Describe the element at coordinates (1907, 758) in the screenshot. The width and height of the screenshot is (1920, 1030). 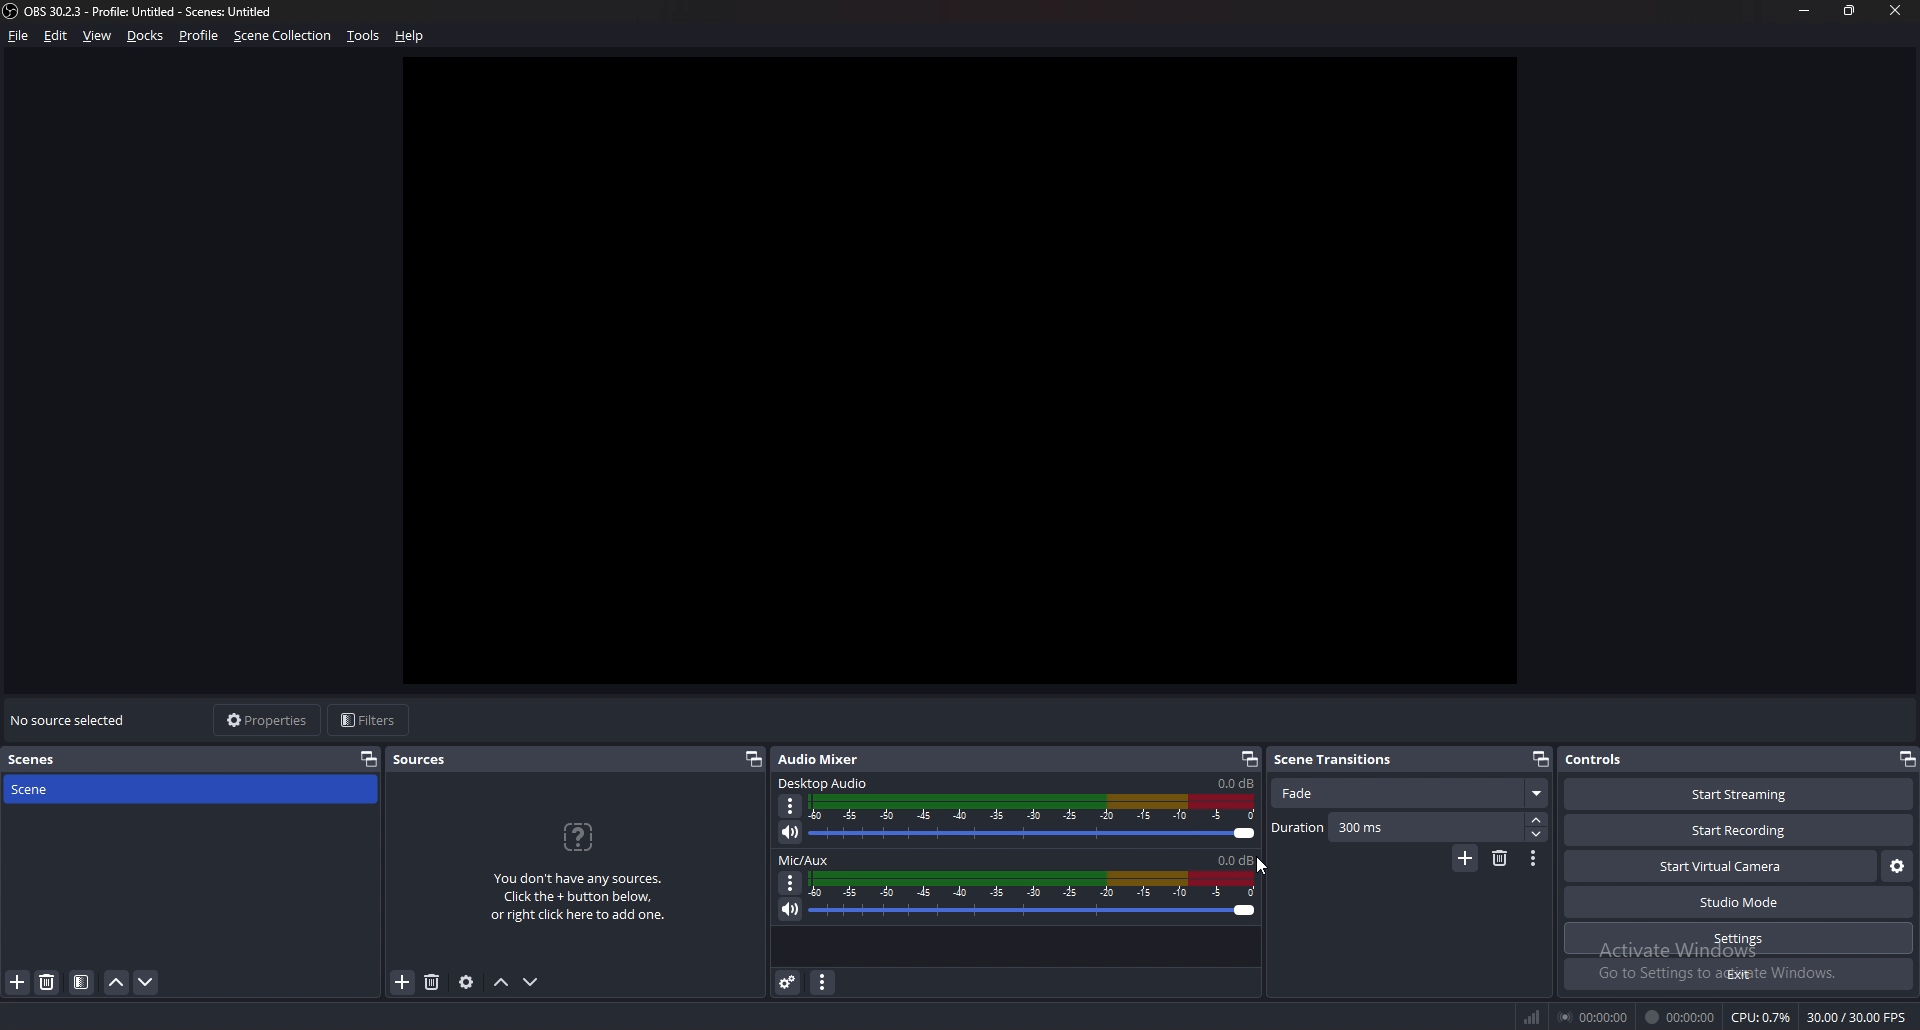
I see `pop out` at that location.